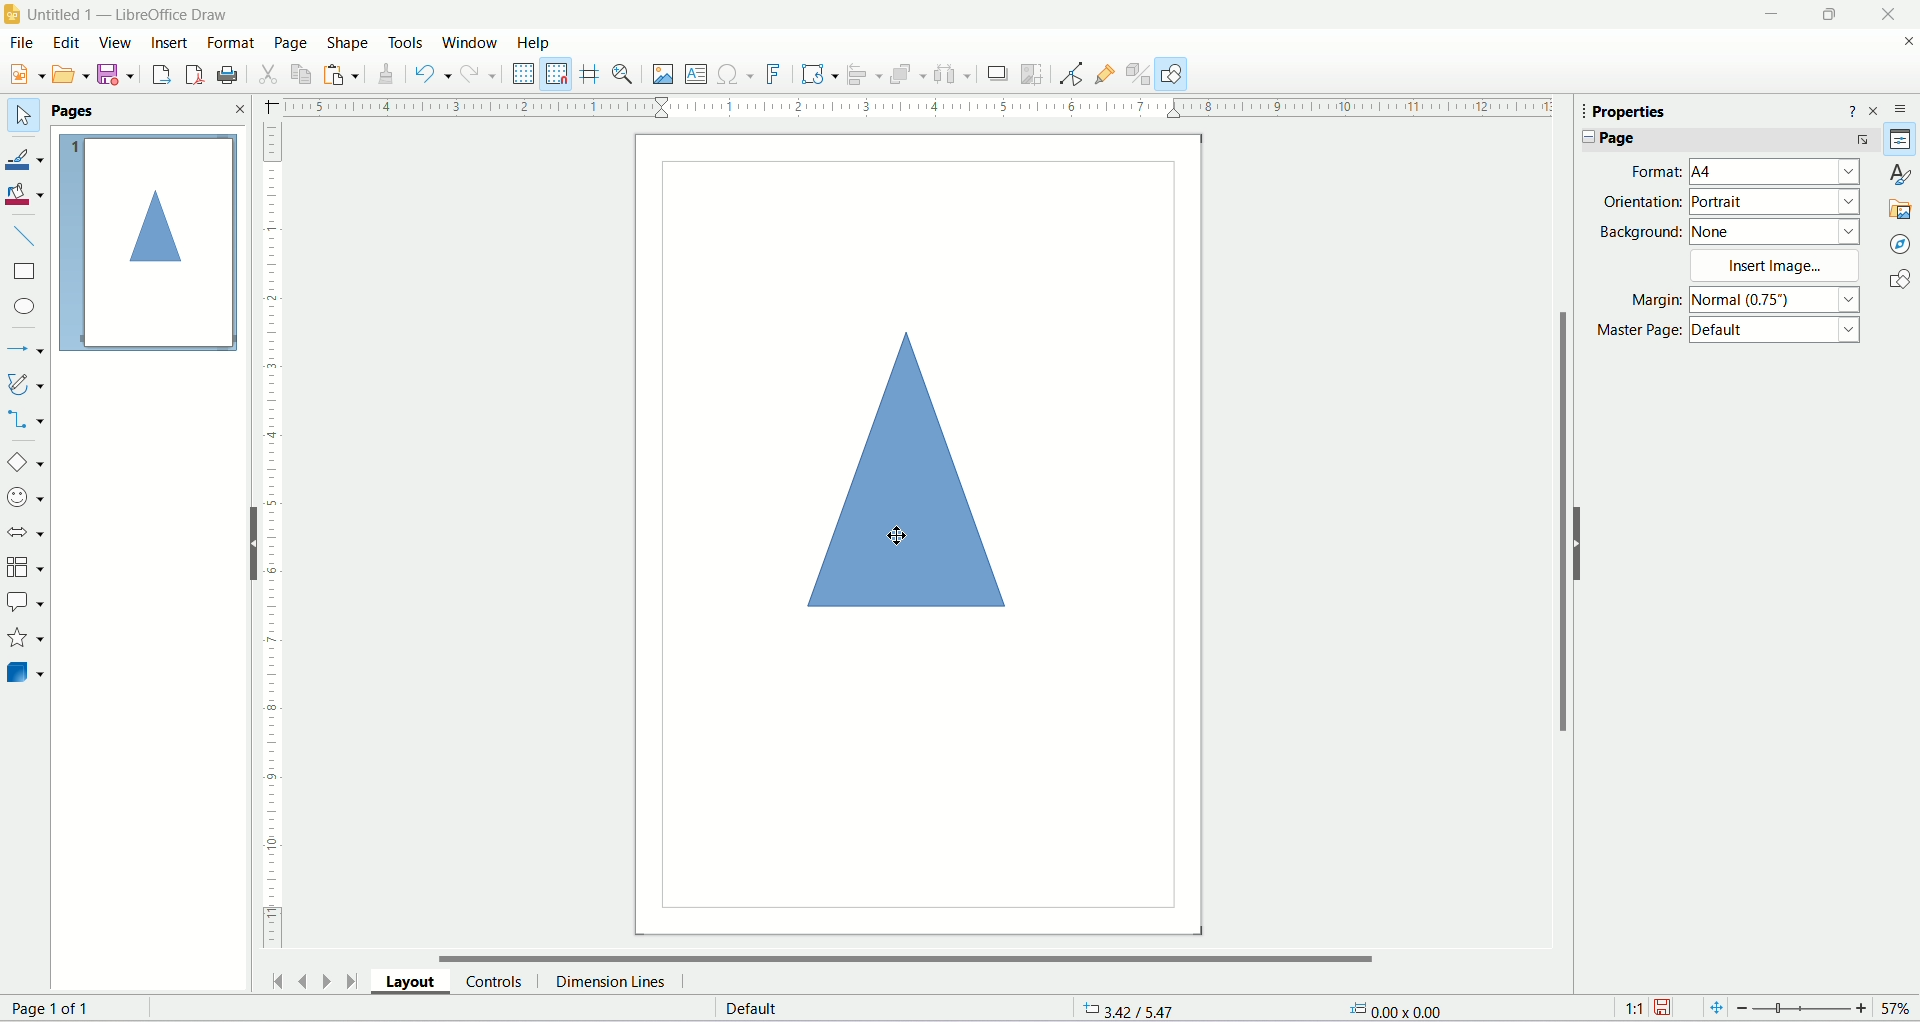 The image size is (1920, 1022). What do you see at coordinates (388, 73) in the screenshot?
I see `Clone Formatting` at bounding box center [388, 73].